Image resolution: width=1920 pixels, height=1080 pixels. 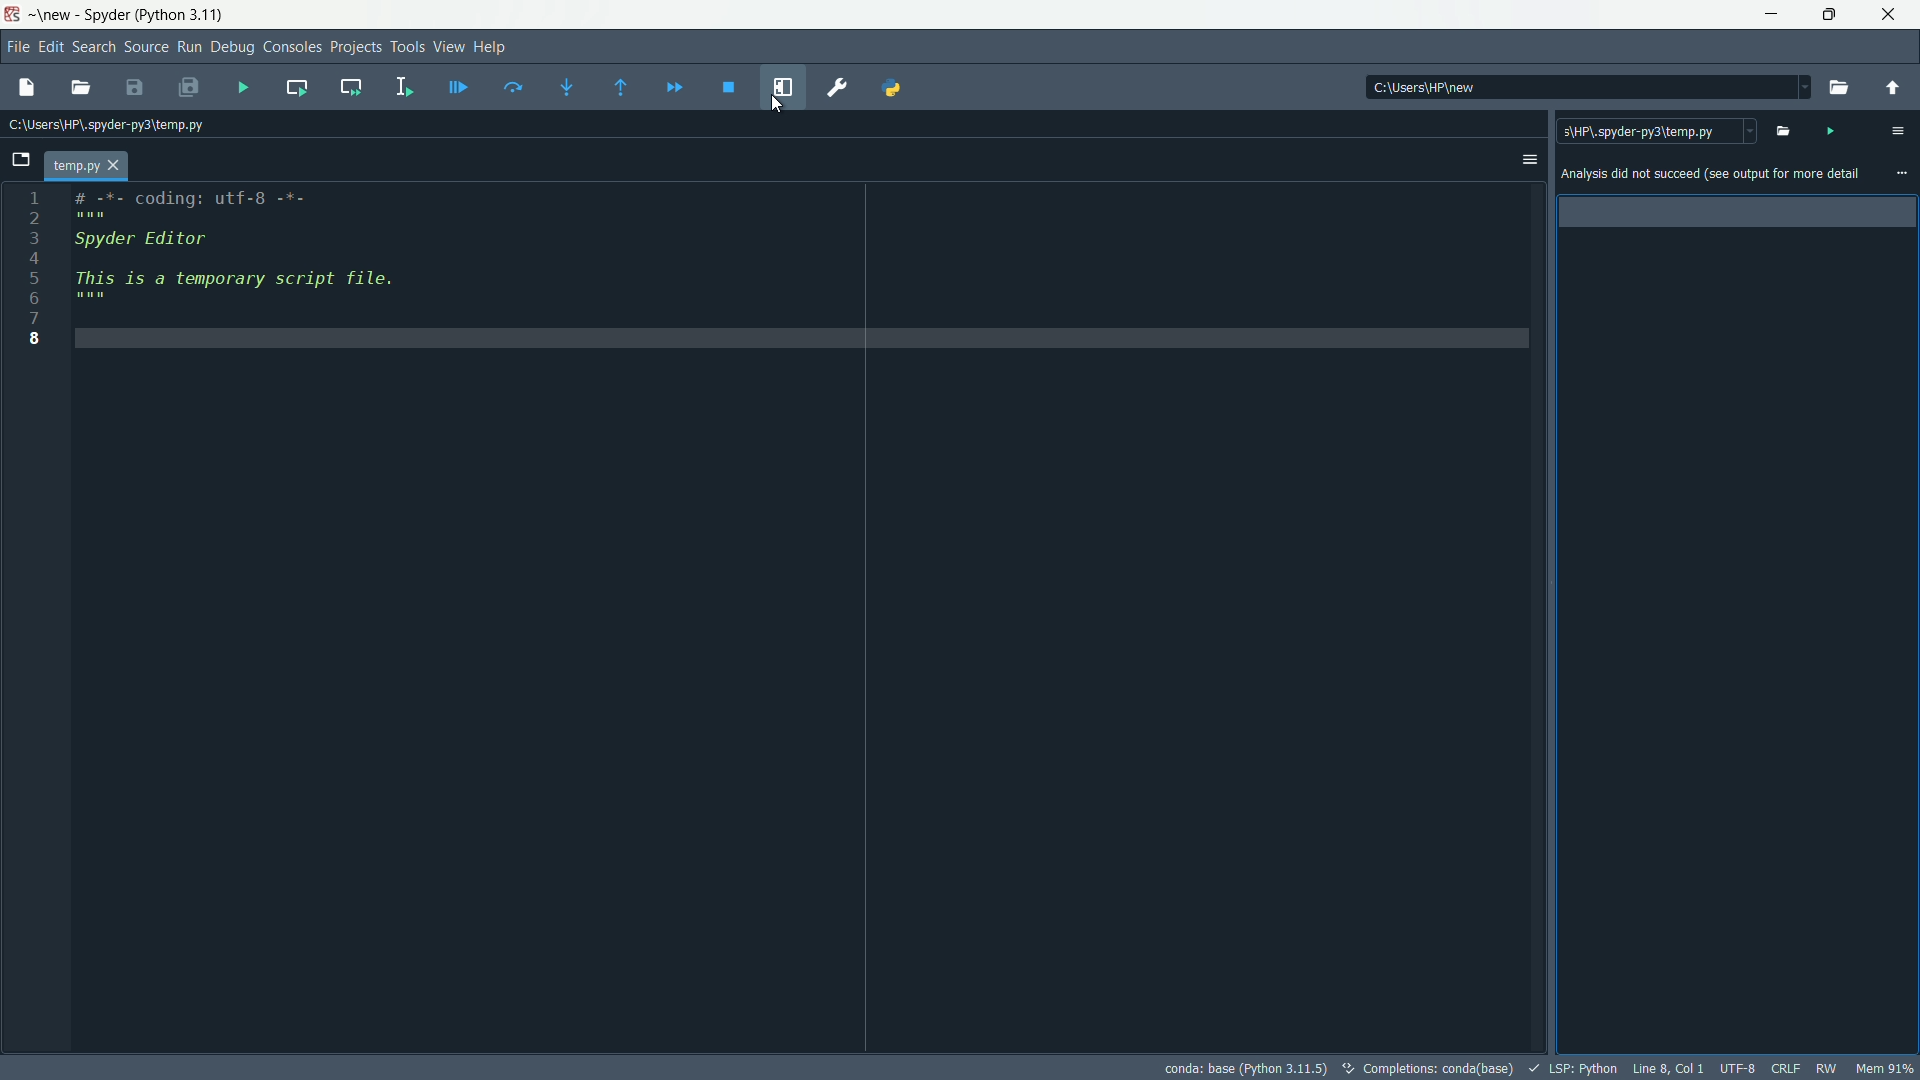 I want to click on tools menu, so click(x=409, y=47).